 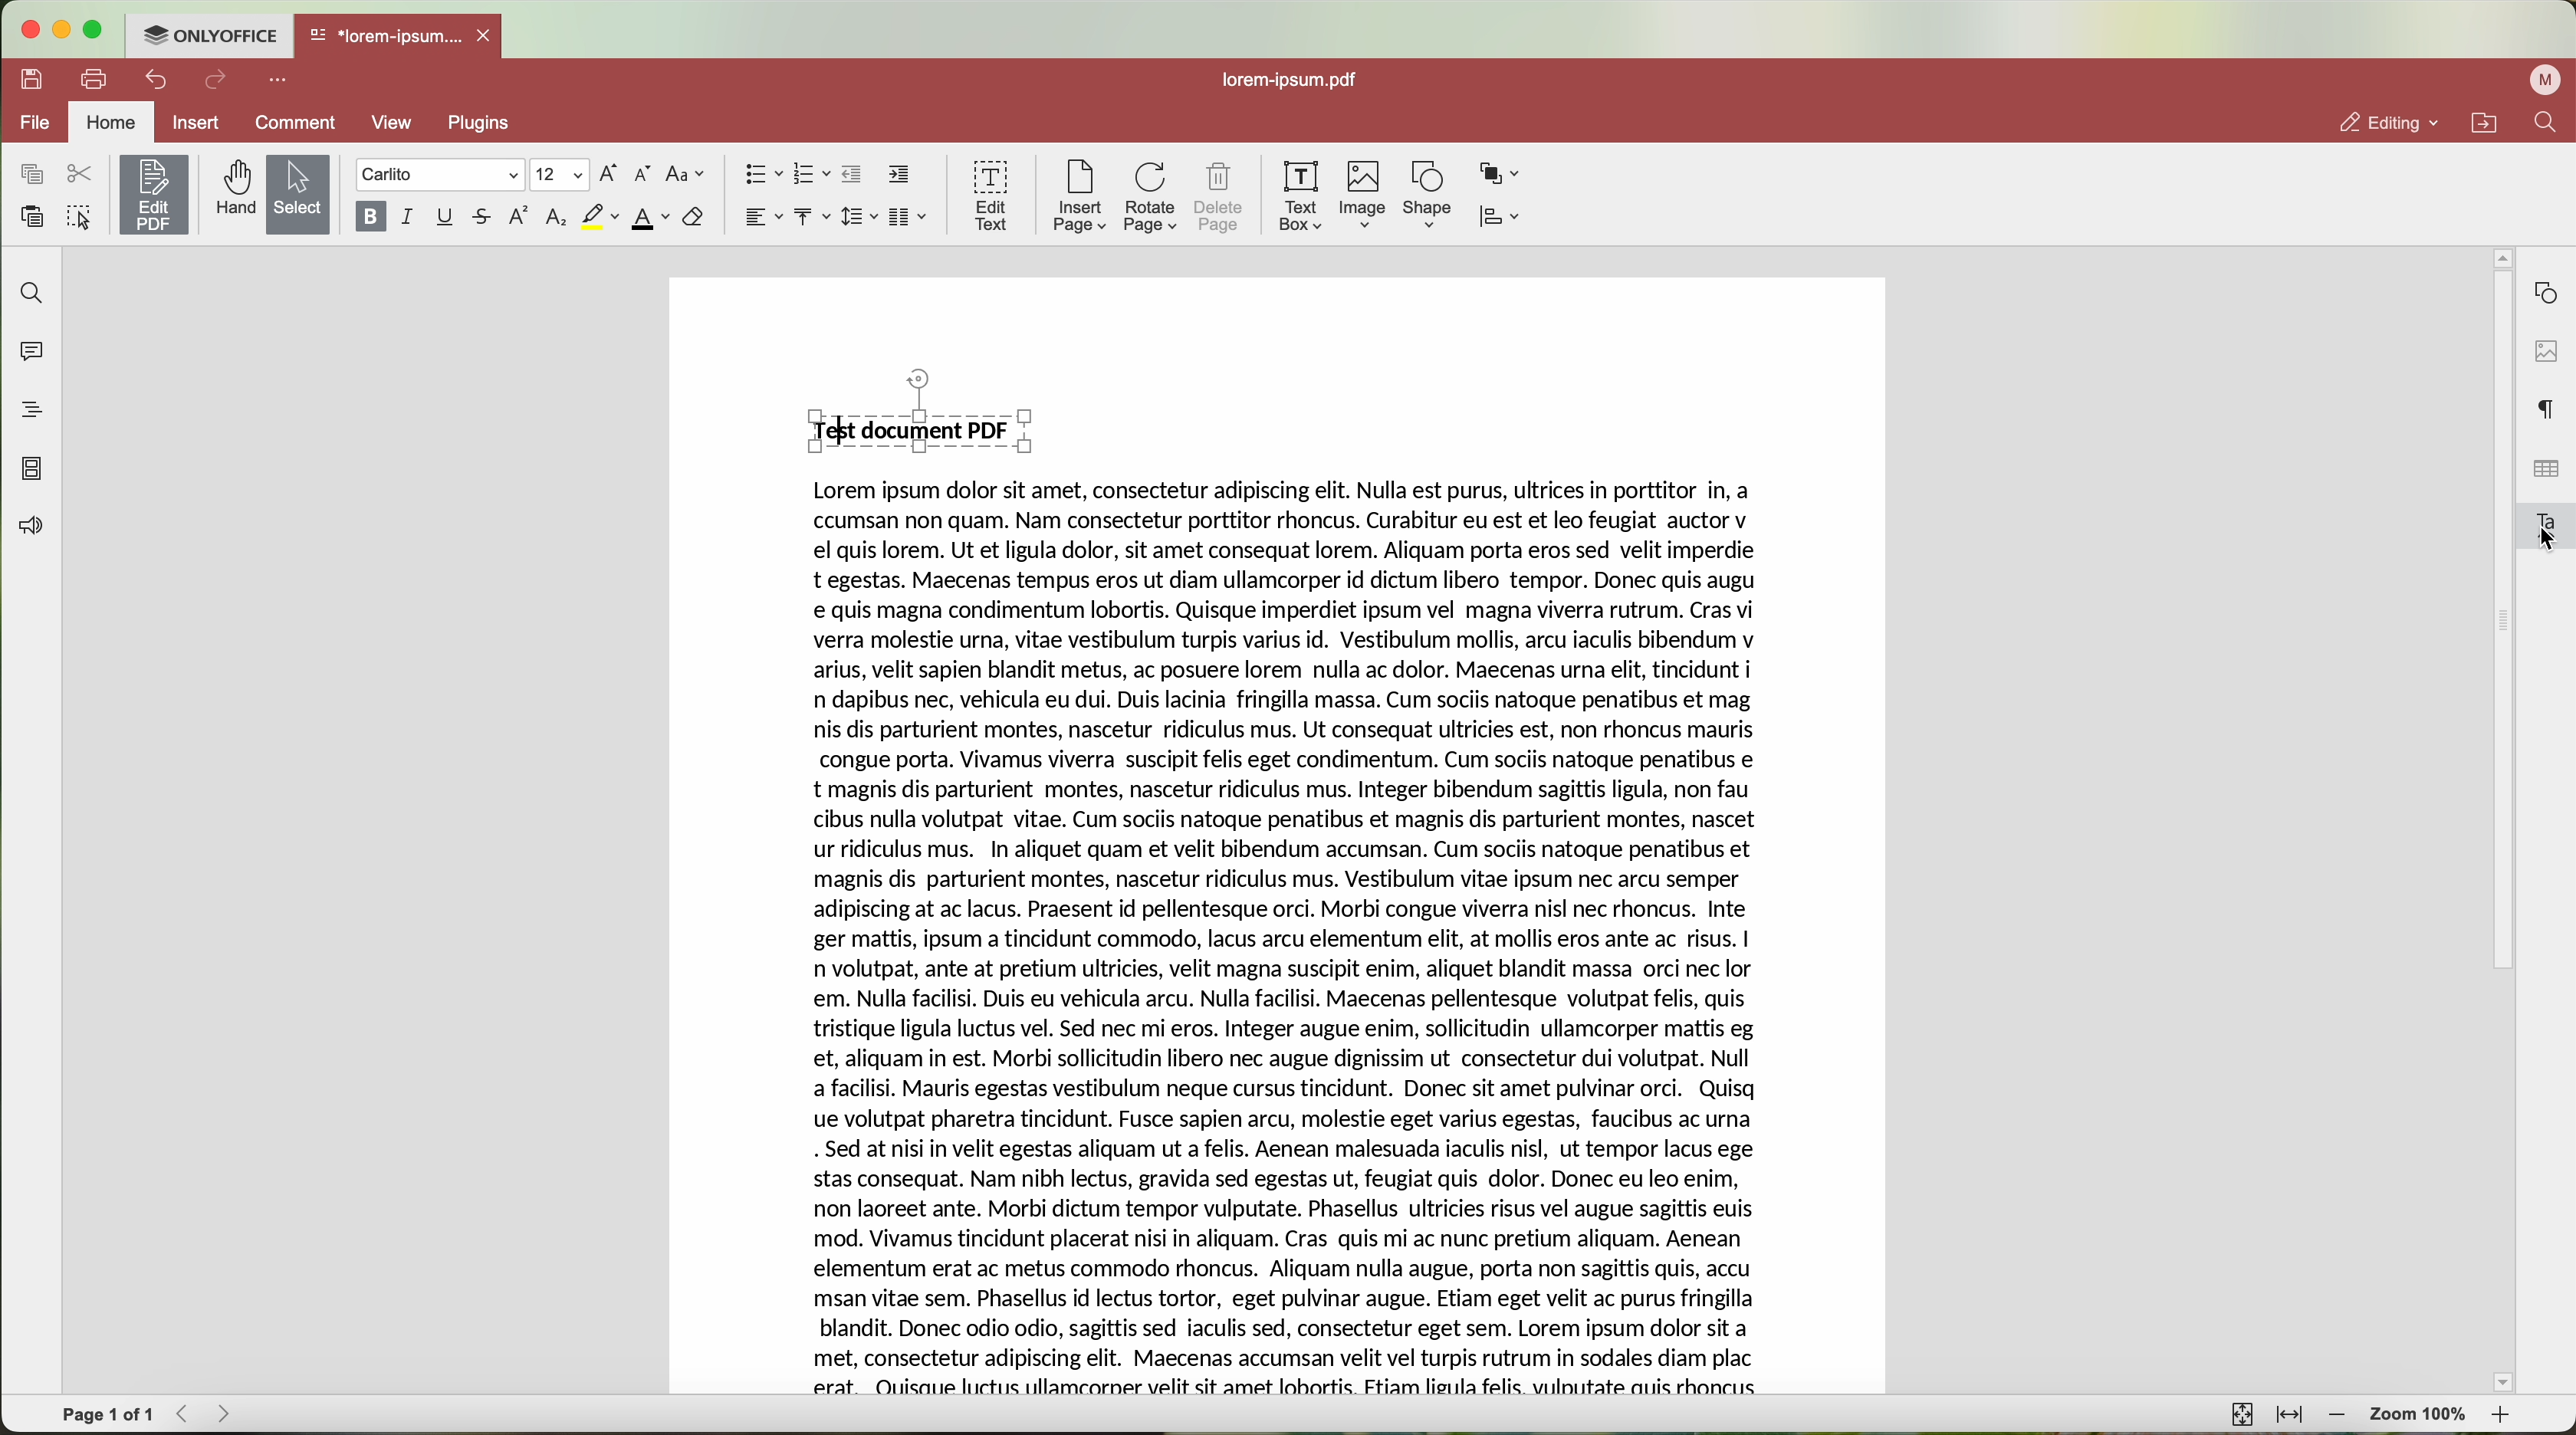 What do you see at coordinates (988, 197) in the screenshot?
I see `edit text` at bounding box center [988, 197].